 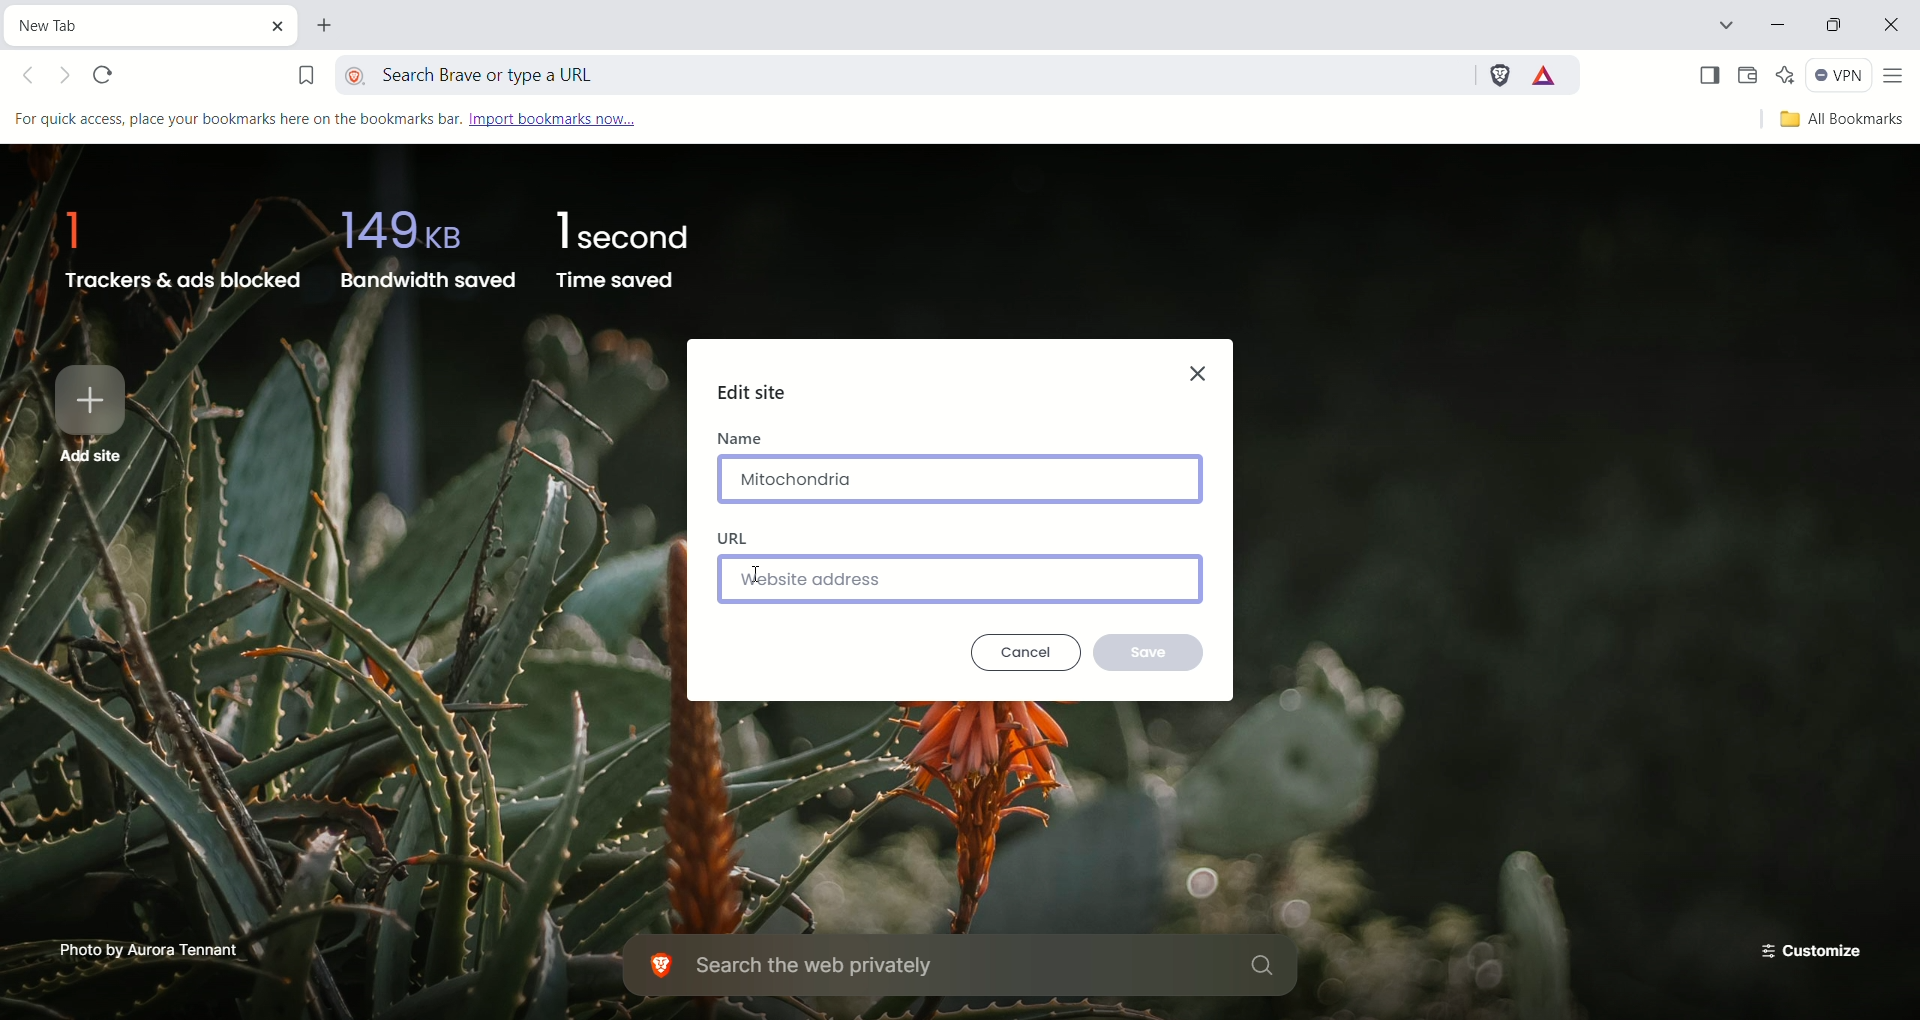 I want to click on save, so click(x=1150, y=654).